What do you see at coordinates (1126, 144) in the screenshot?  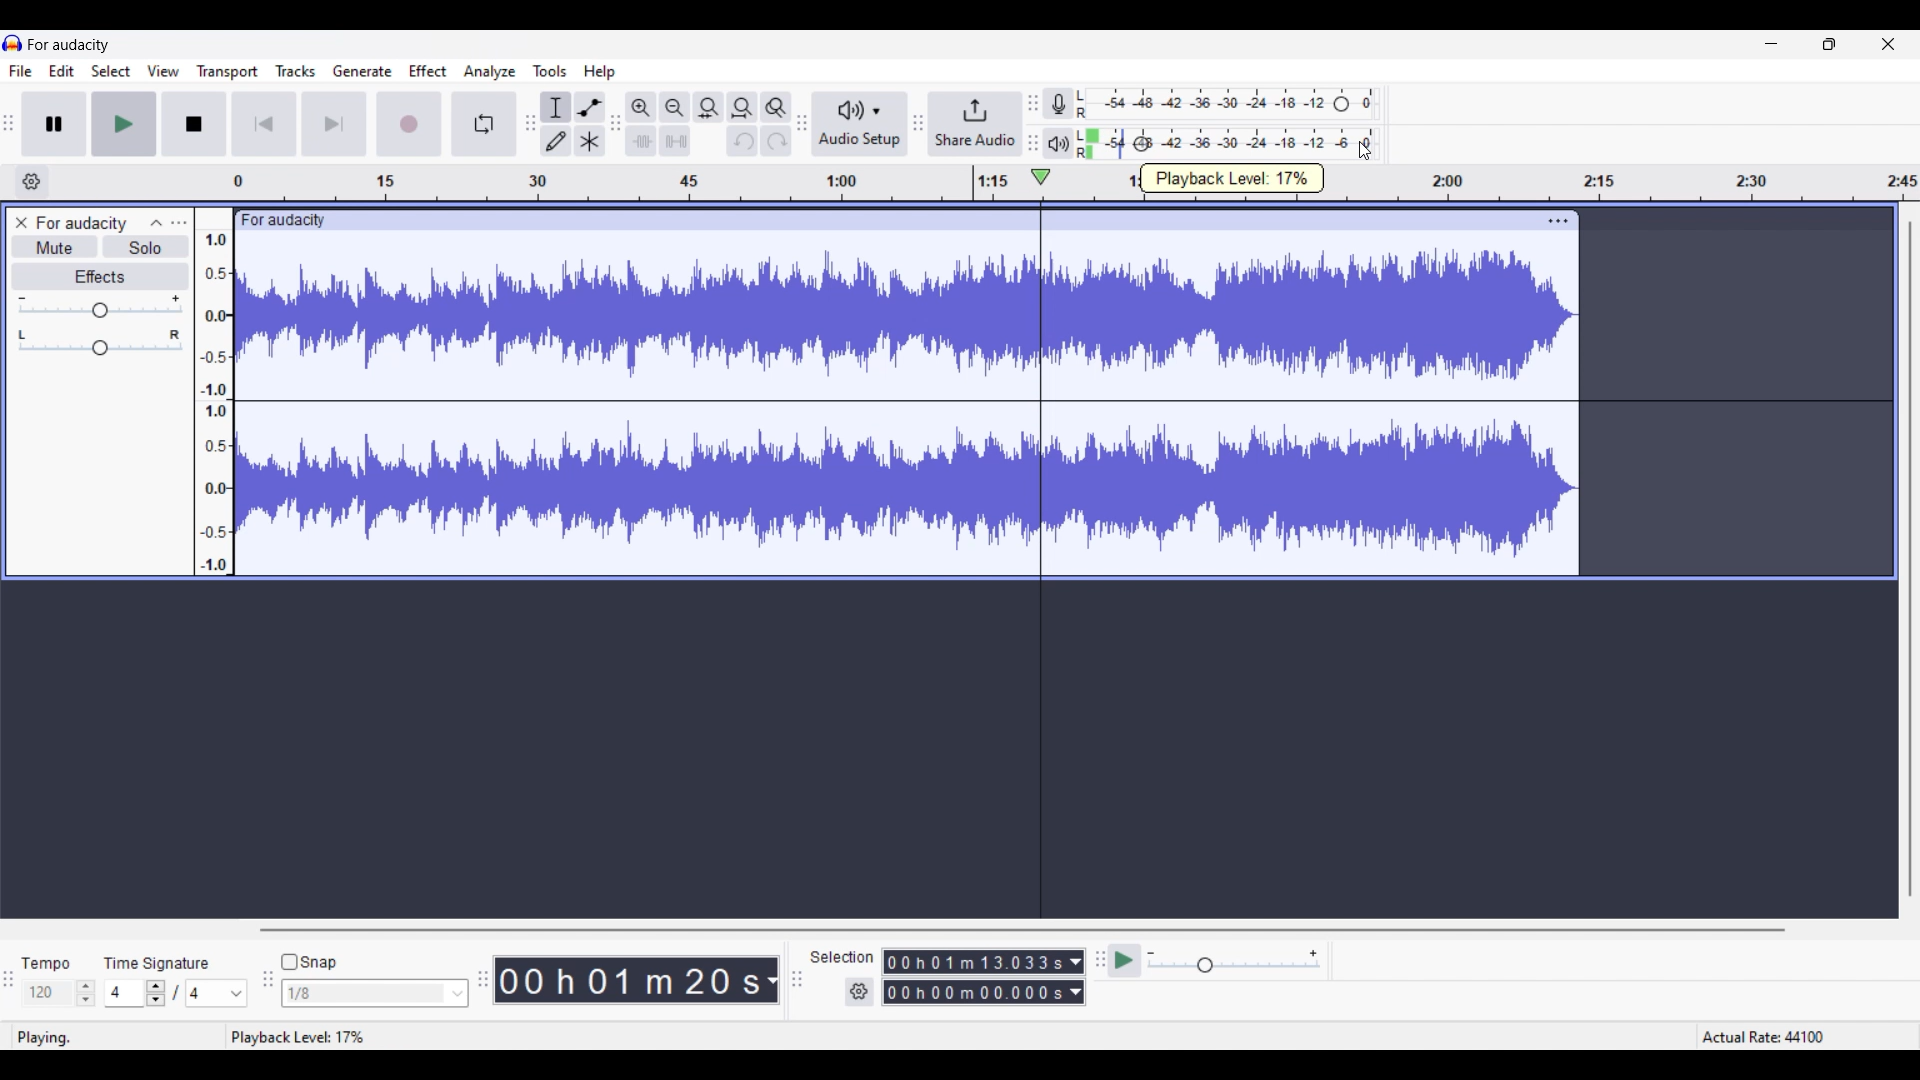 I see `Current level of playback` at bounding box center [1126, 144].